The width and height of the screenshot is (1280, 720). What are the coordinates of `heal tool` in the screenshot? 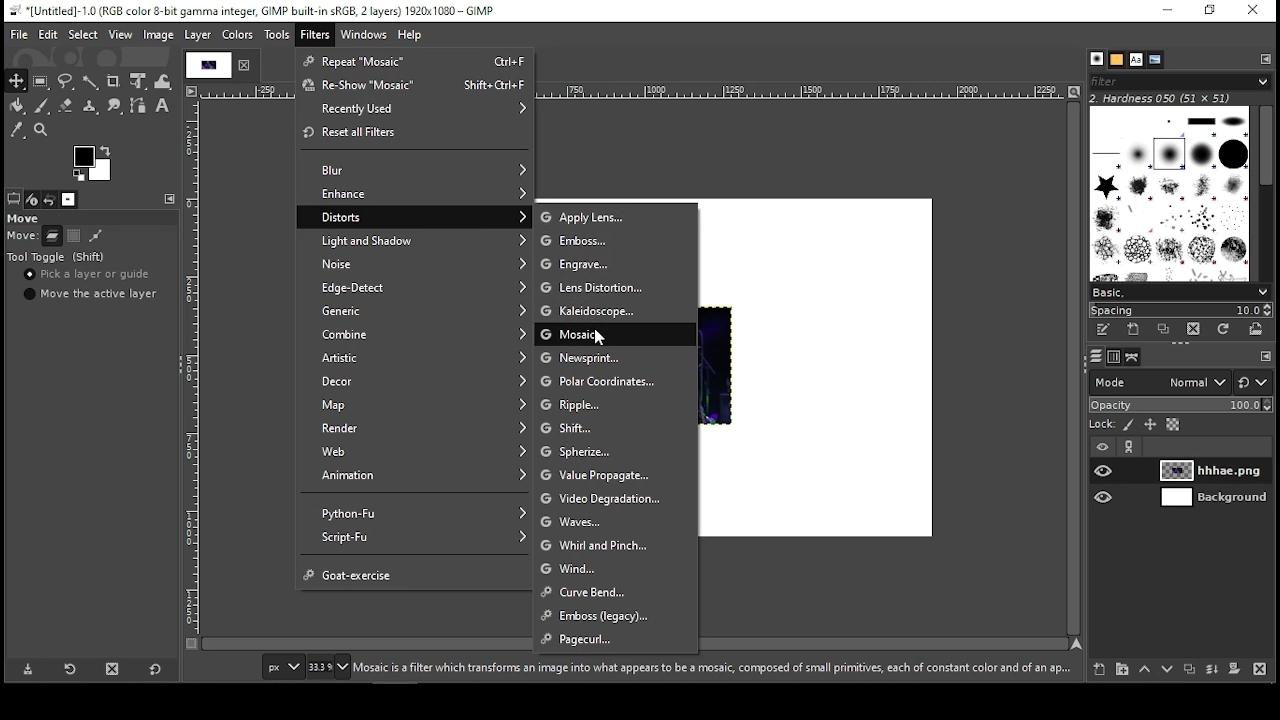 It's located at (92, 107).